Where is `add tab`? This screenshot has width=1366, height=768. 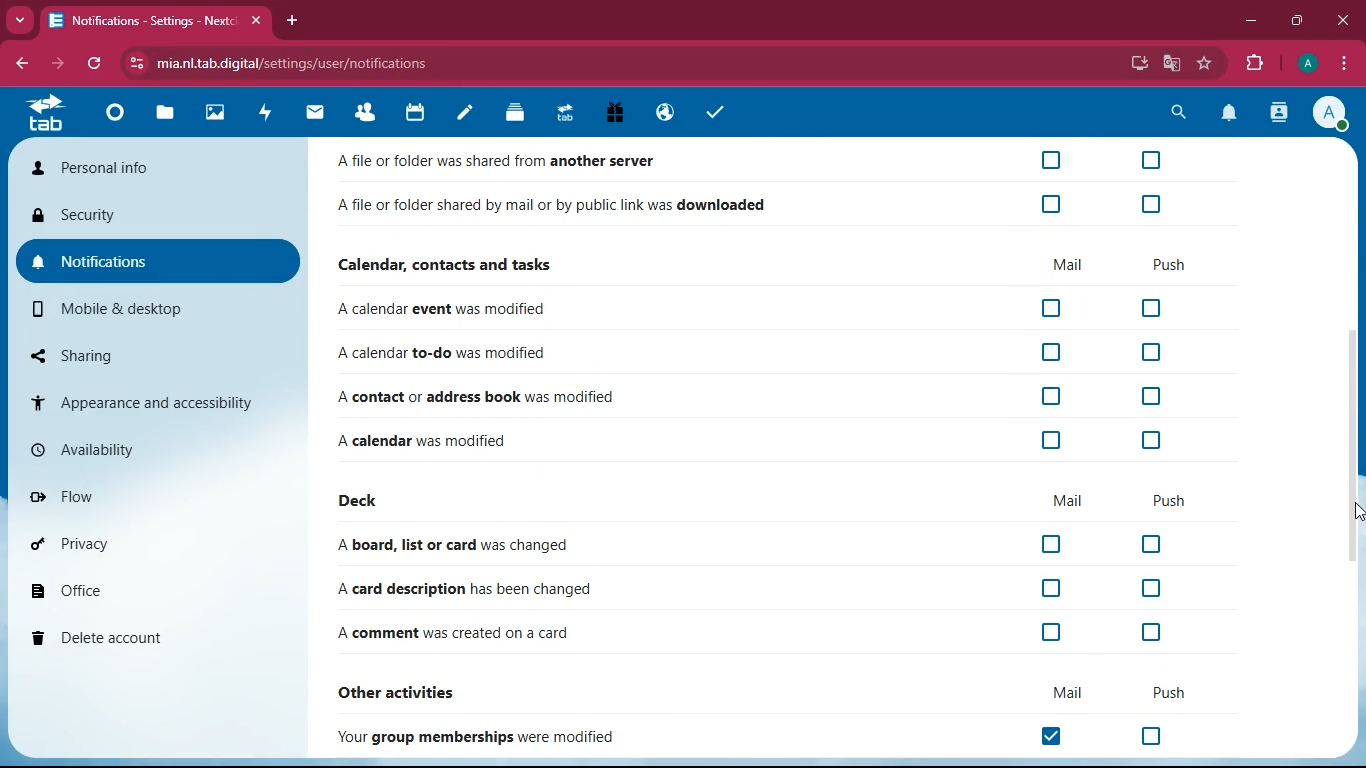
add tab is located at coordinates (291, 20).